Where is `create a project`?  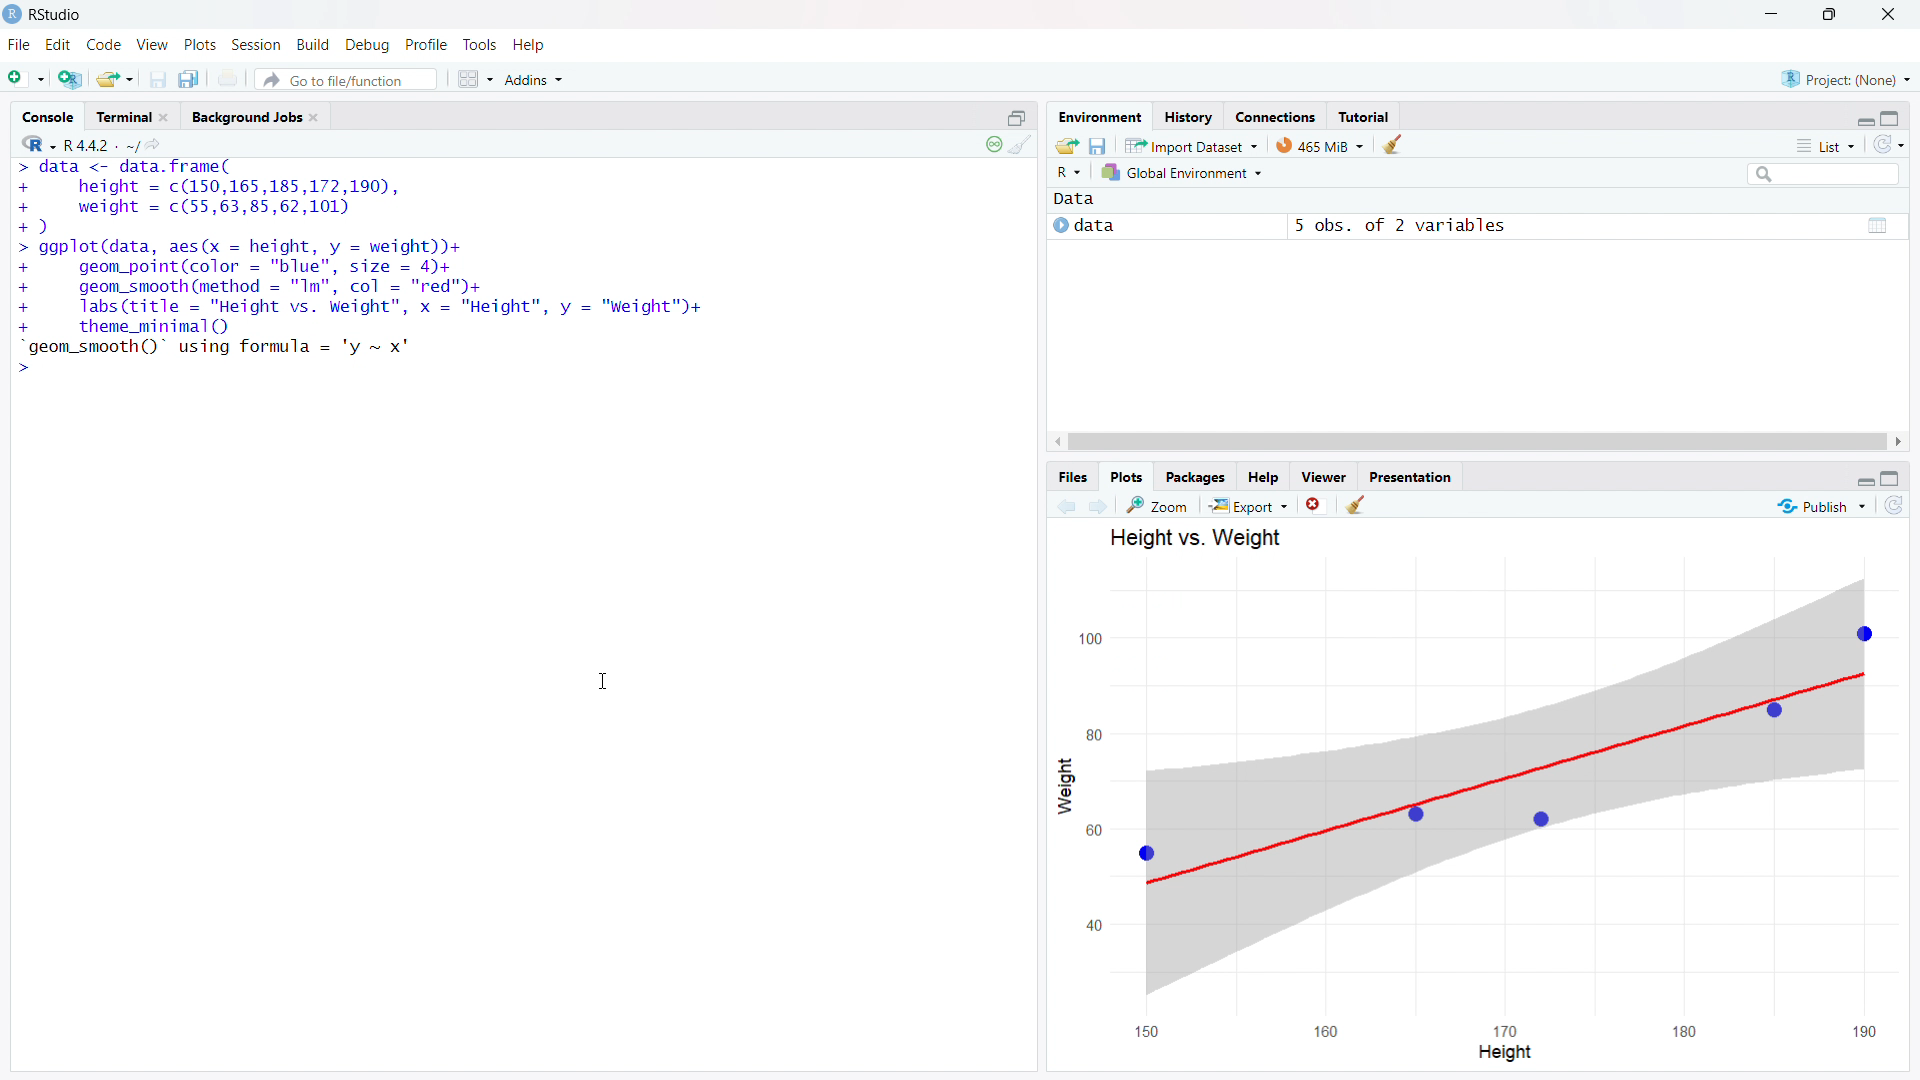
create a project is located at coordinates (71, 77).